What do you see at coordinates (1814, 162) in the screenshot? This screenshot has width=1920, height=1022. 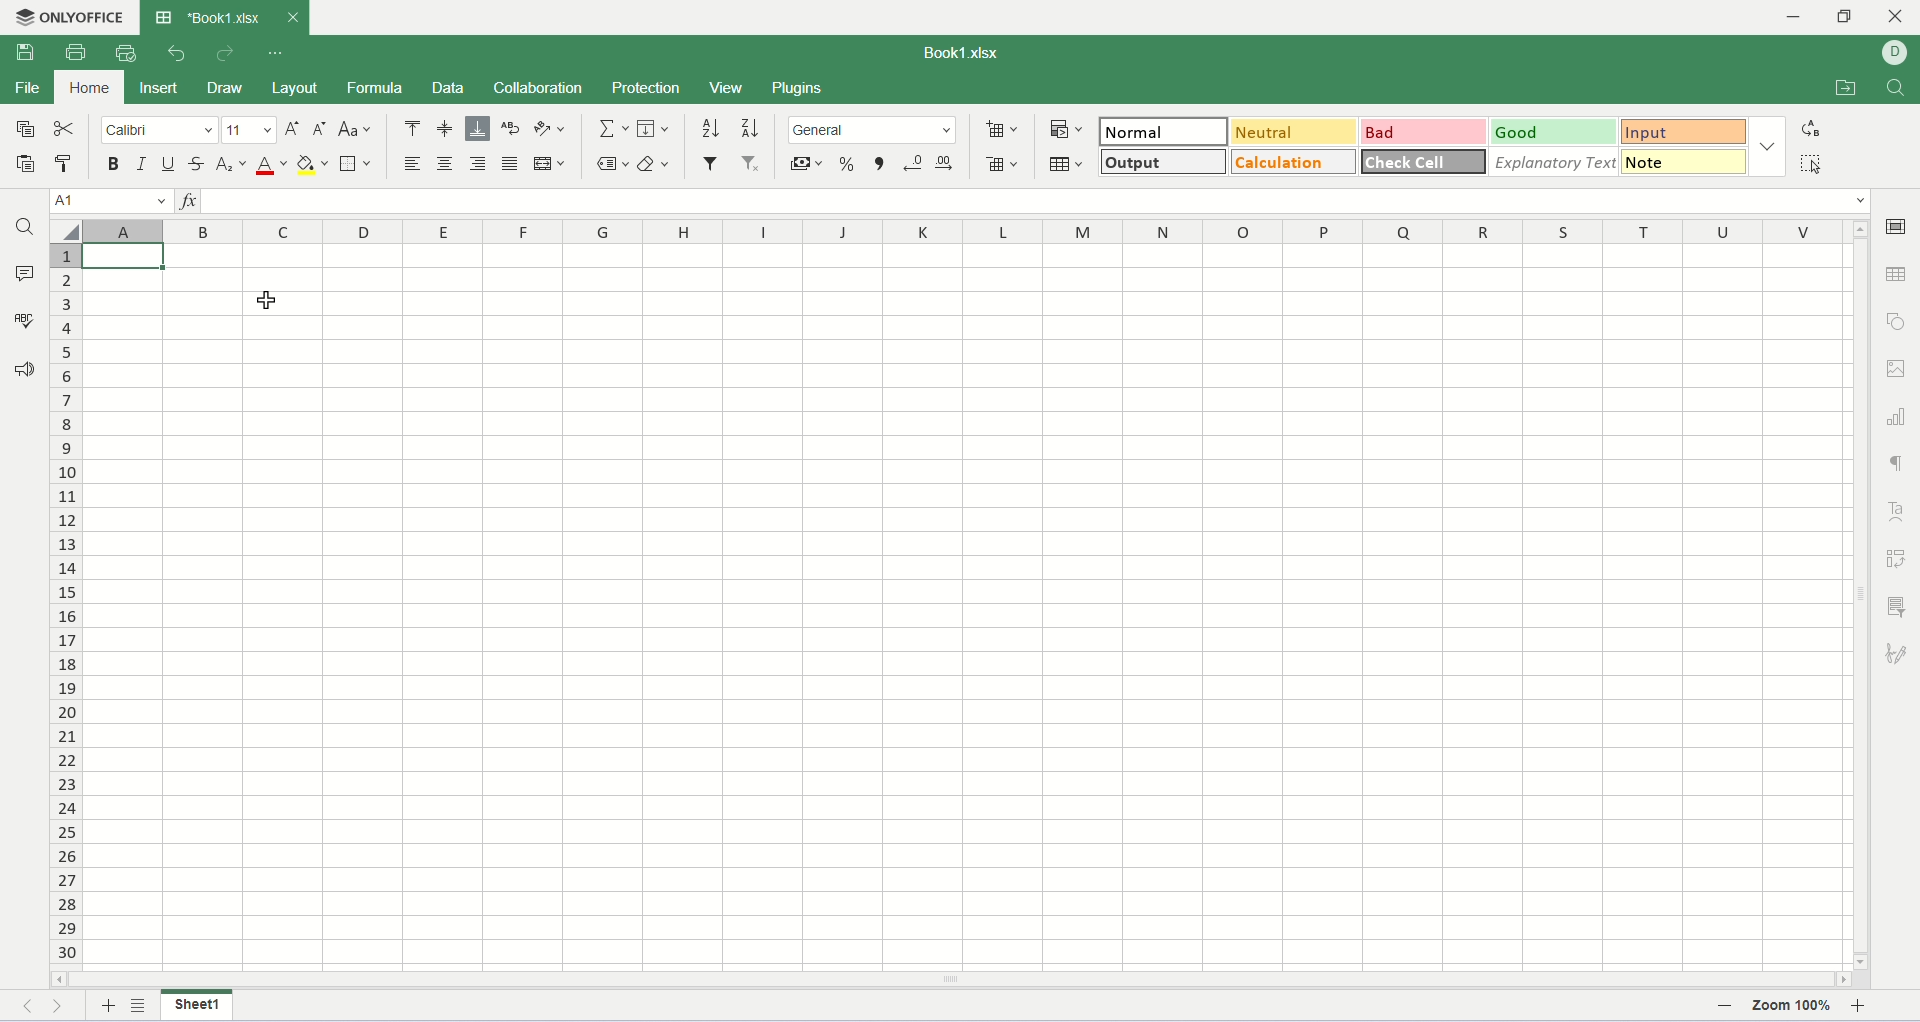 I see `select all` at bounding box center [1814, 162].